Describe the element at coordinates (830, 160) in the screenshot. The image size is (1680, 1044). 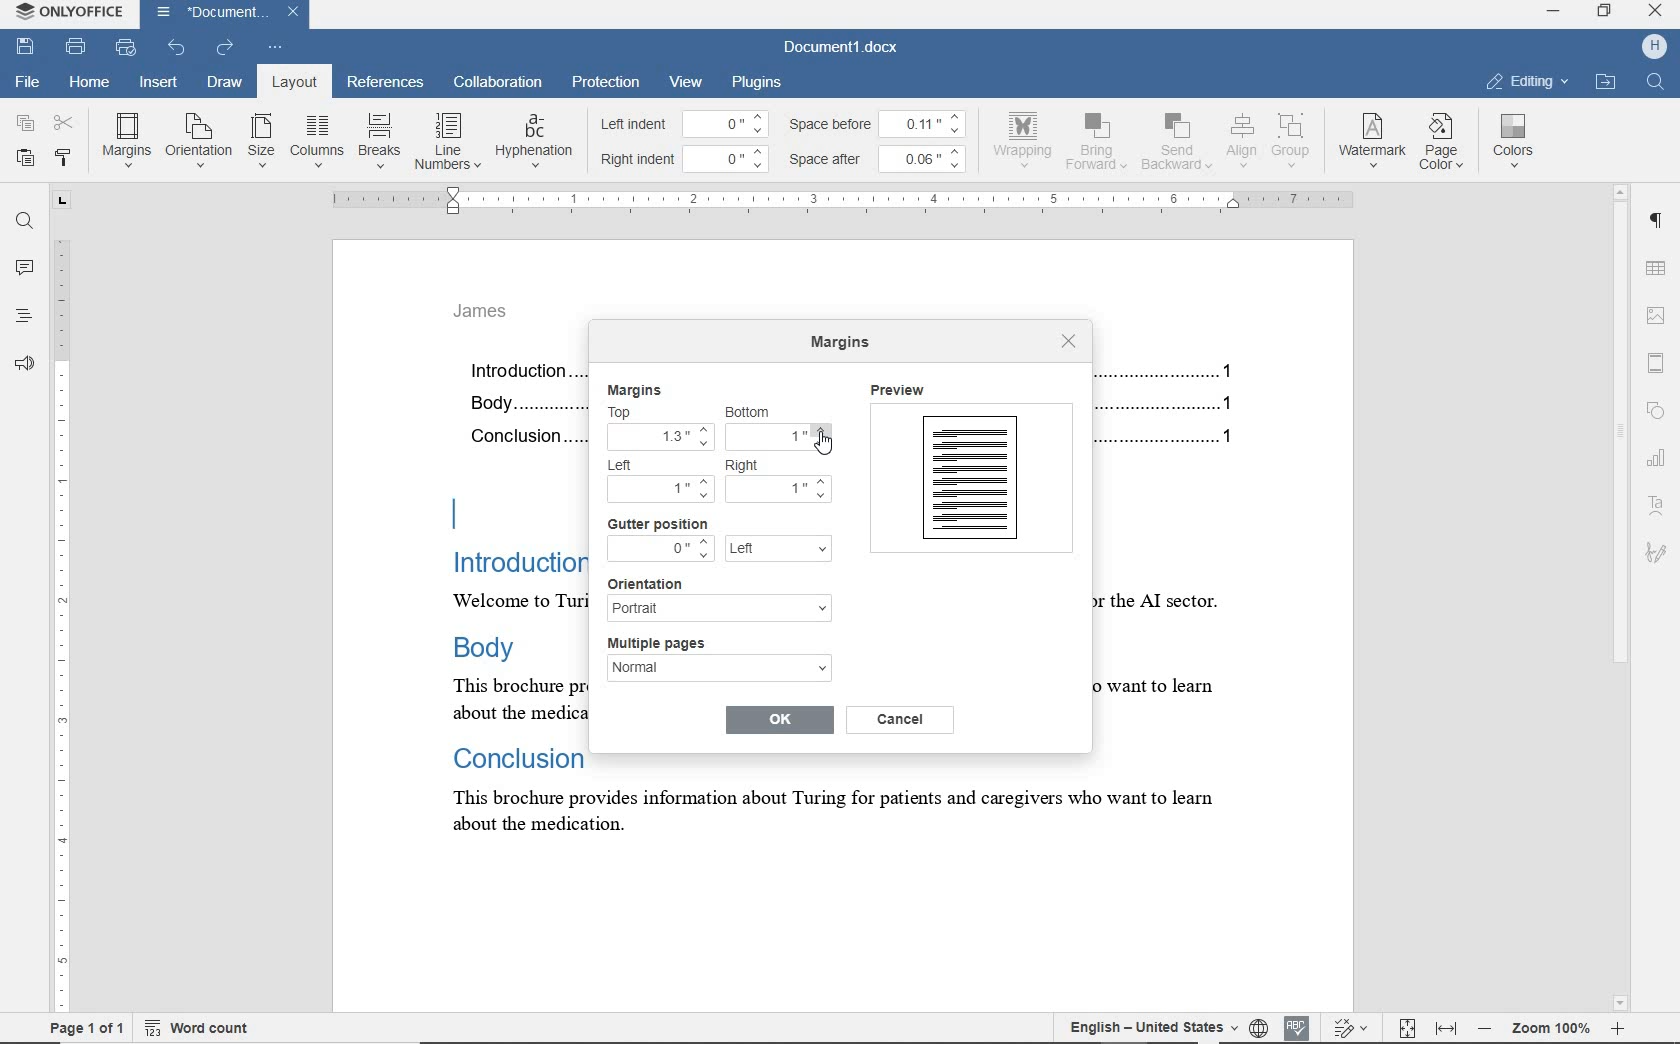
I see `space after` at that location.